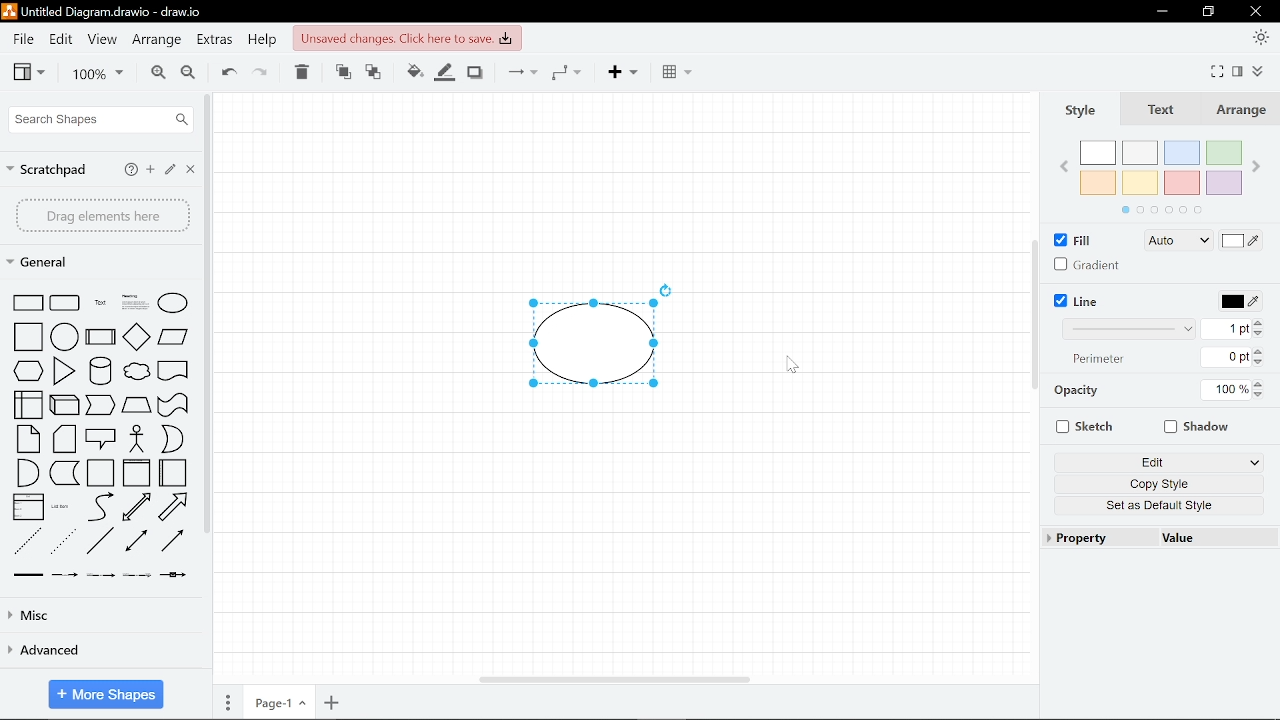 This screenshot has height=720, width=1280. What do you see at coordinates (790, 366) in the screenshot?
I see `cursor` at bounding box center [790, 366].